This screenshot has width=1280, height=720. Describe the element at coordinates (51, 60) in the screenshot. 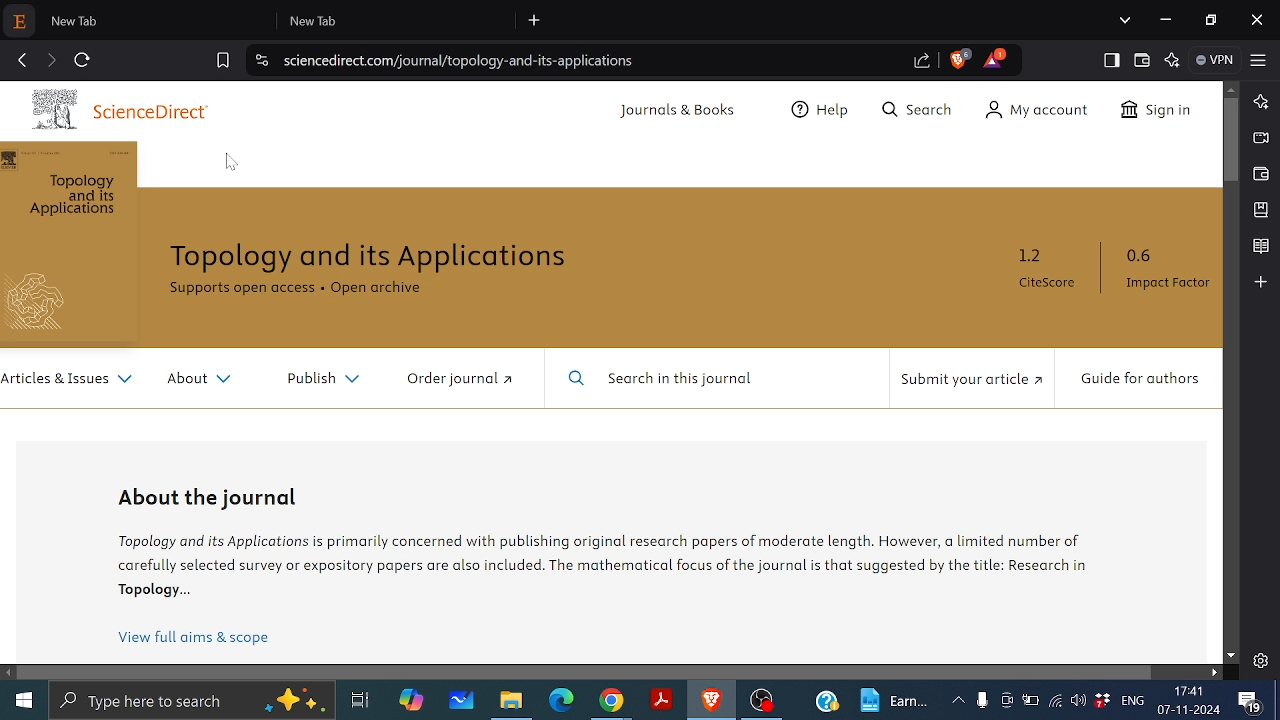

I see `next` at that location.